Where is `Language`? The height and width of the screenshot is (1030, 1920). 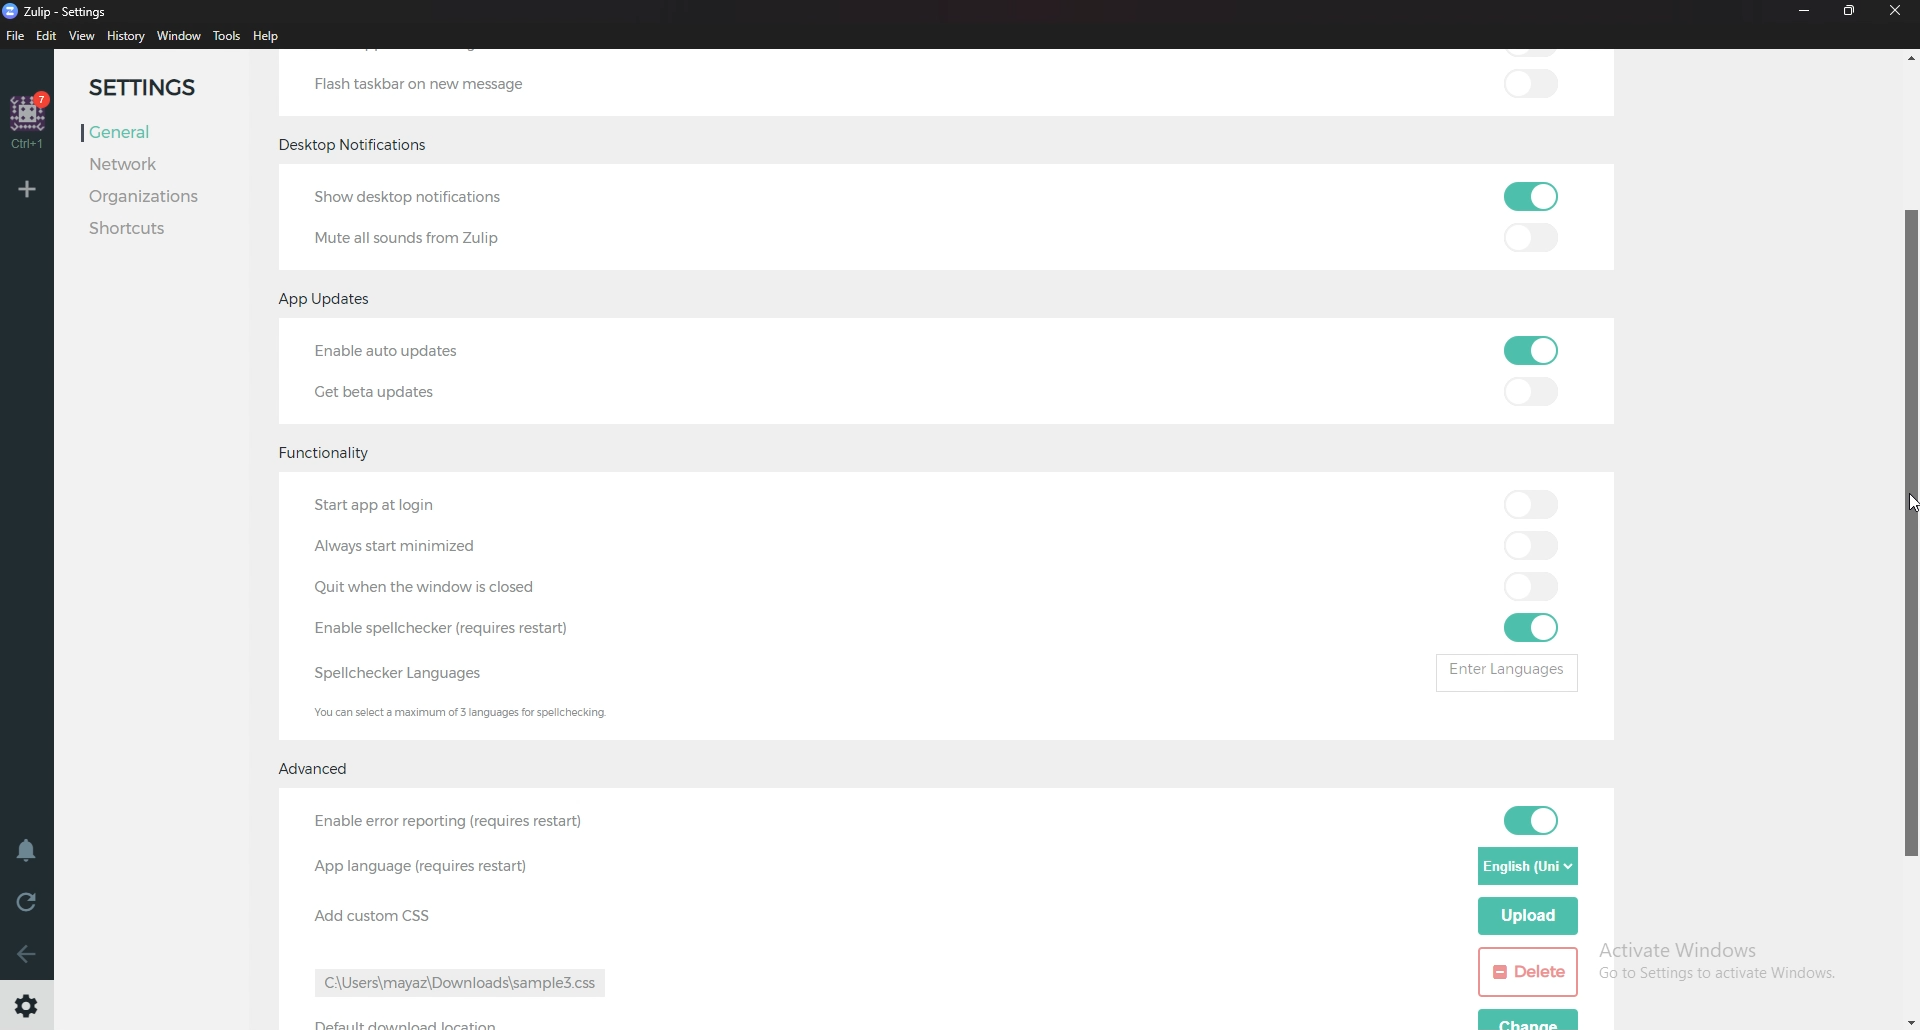
Language is located at coordinates (1527, 867).